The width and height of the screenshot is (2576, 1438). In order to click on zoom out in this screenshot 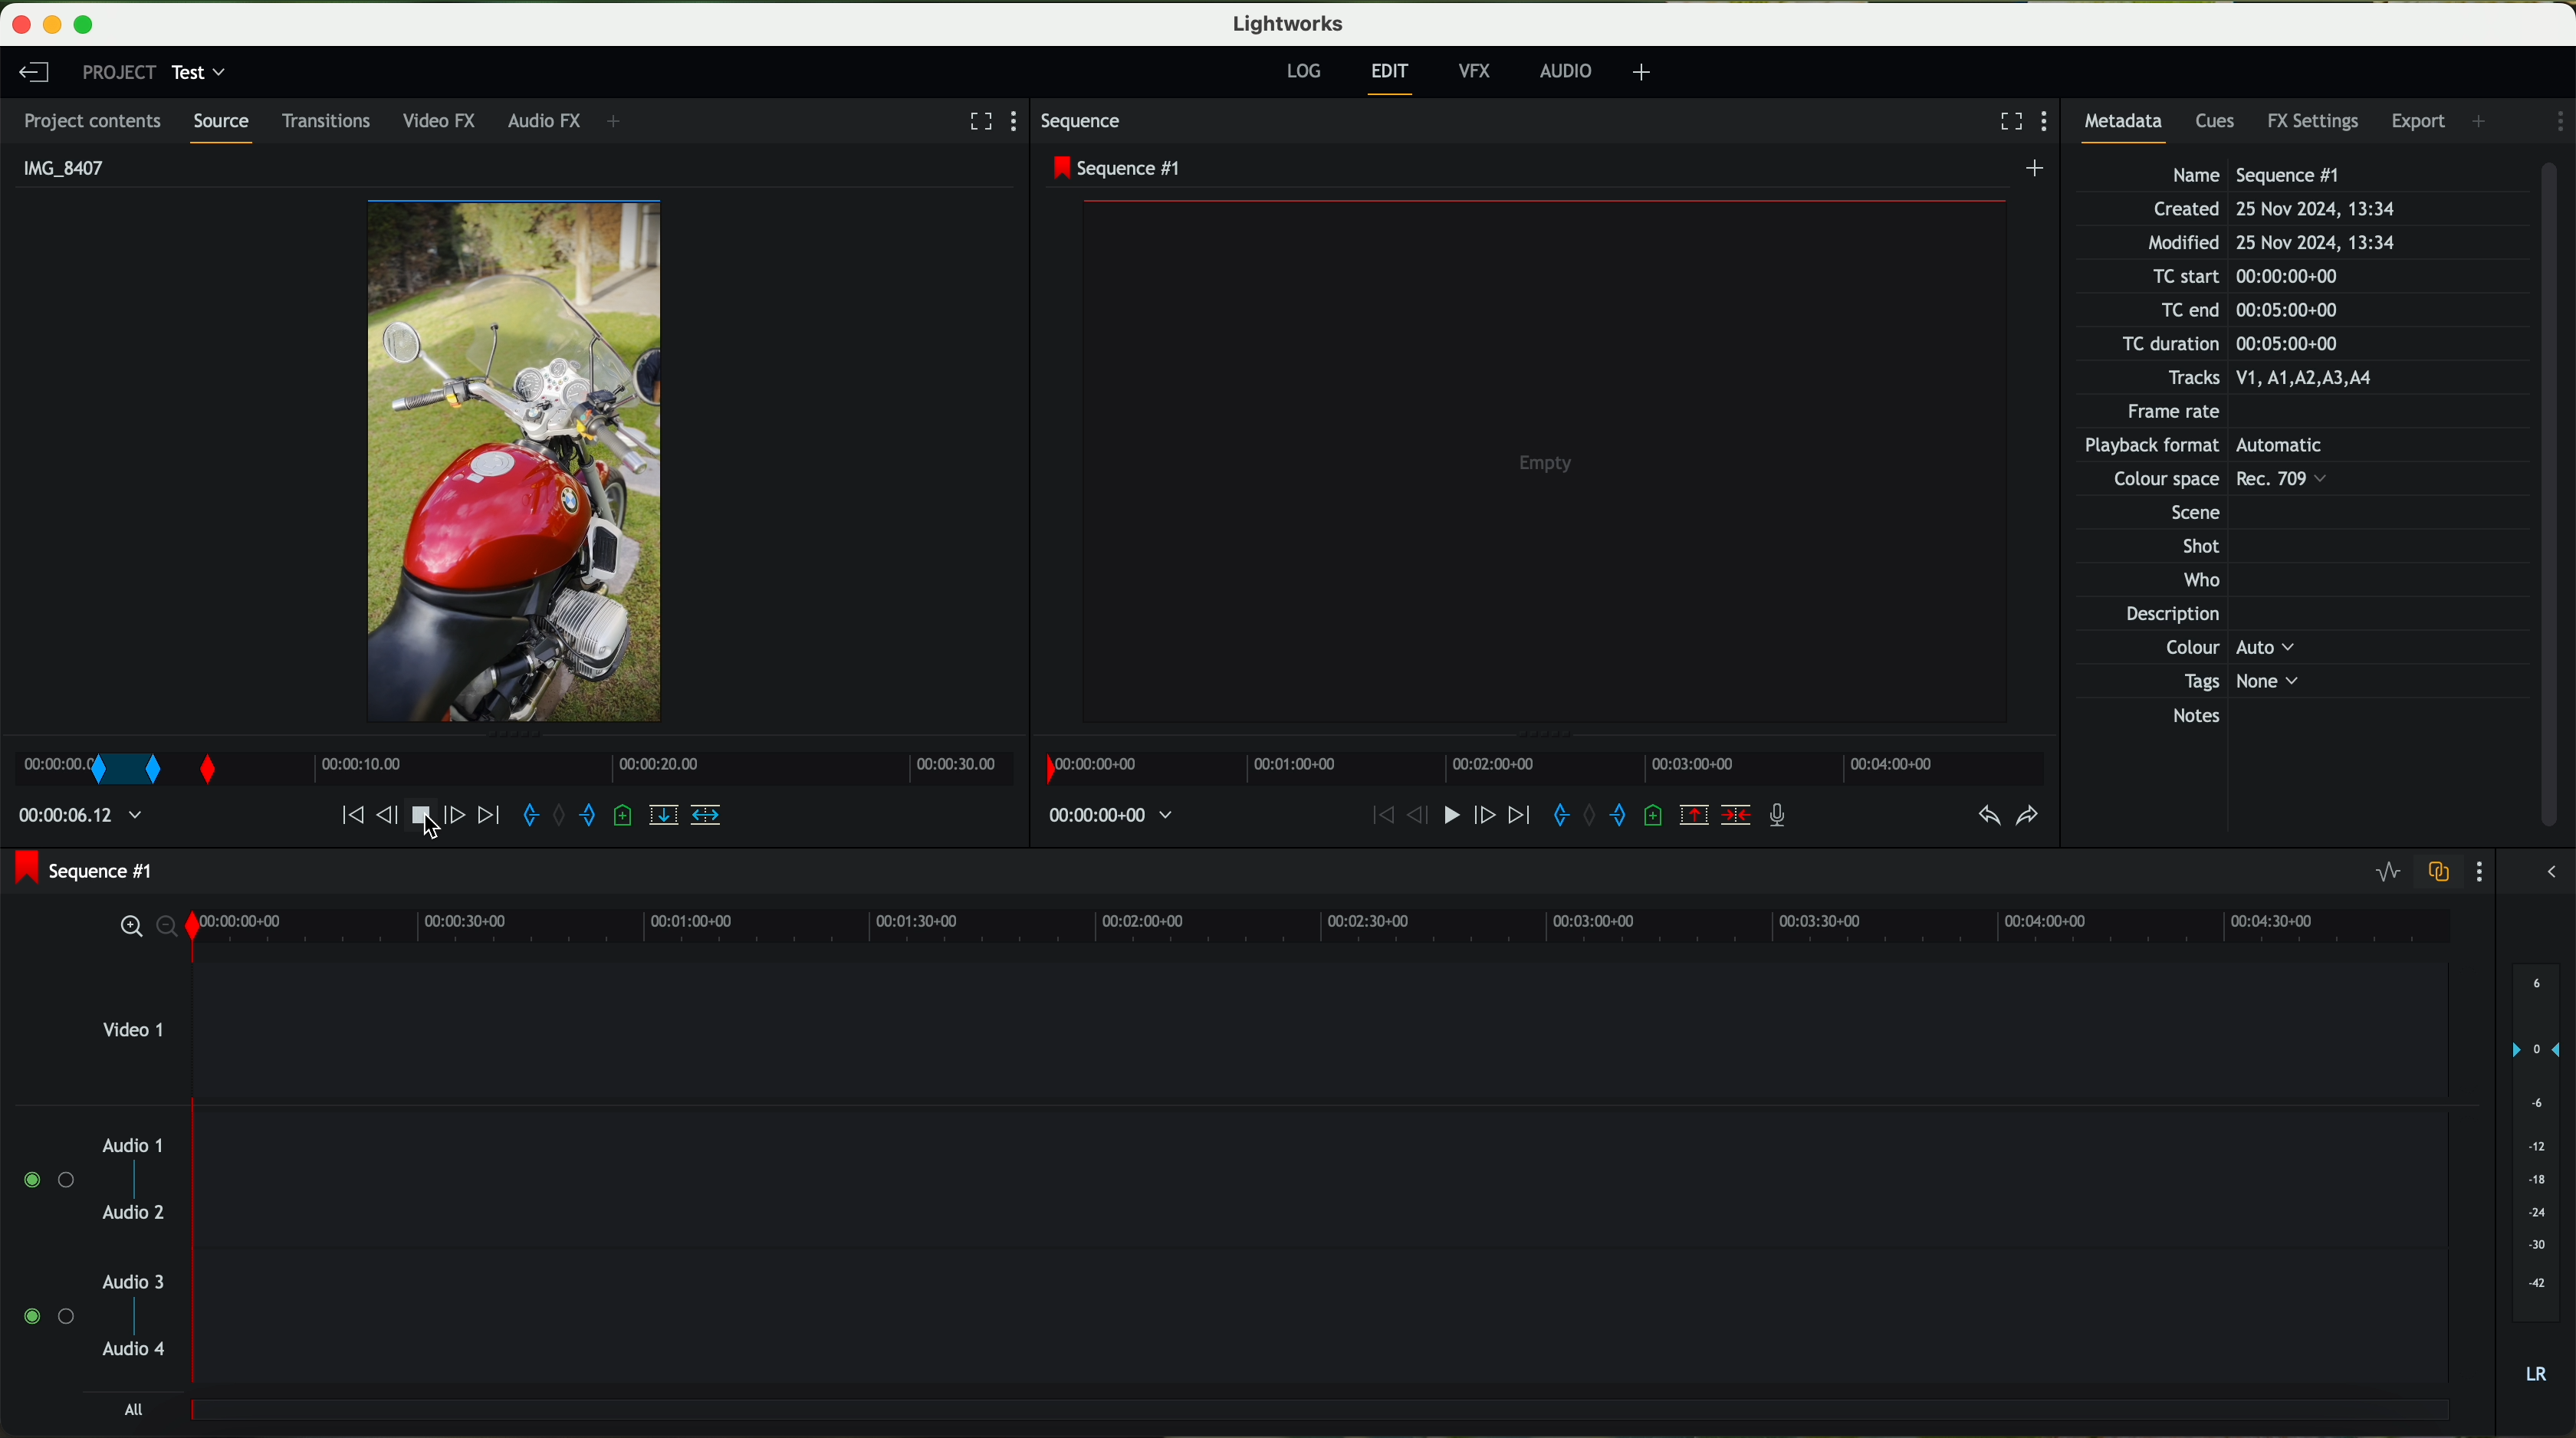, I will do `click(166, 930)`.